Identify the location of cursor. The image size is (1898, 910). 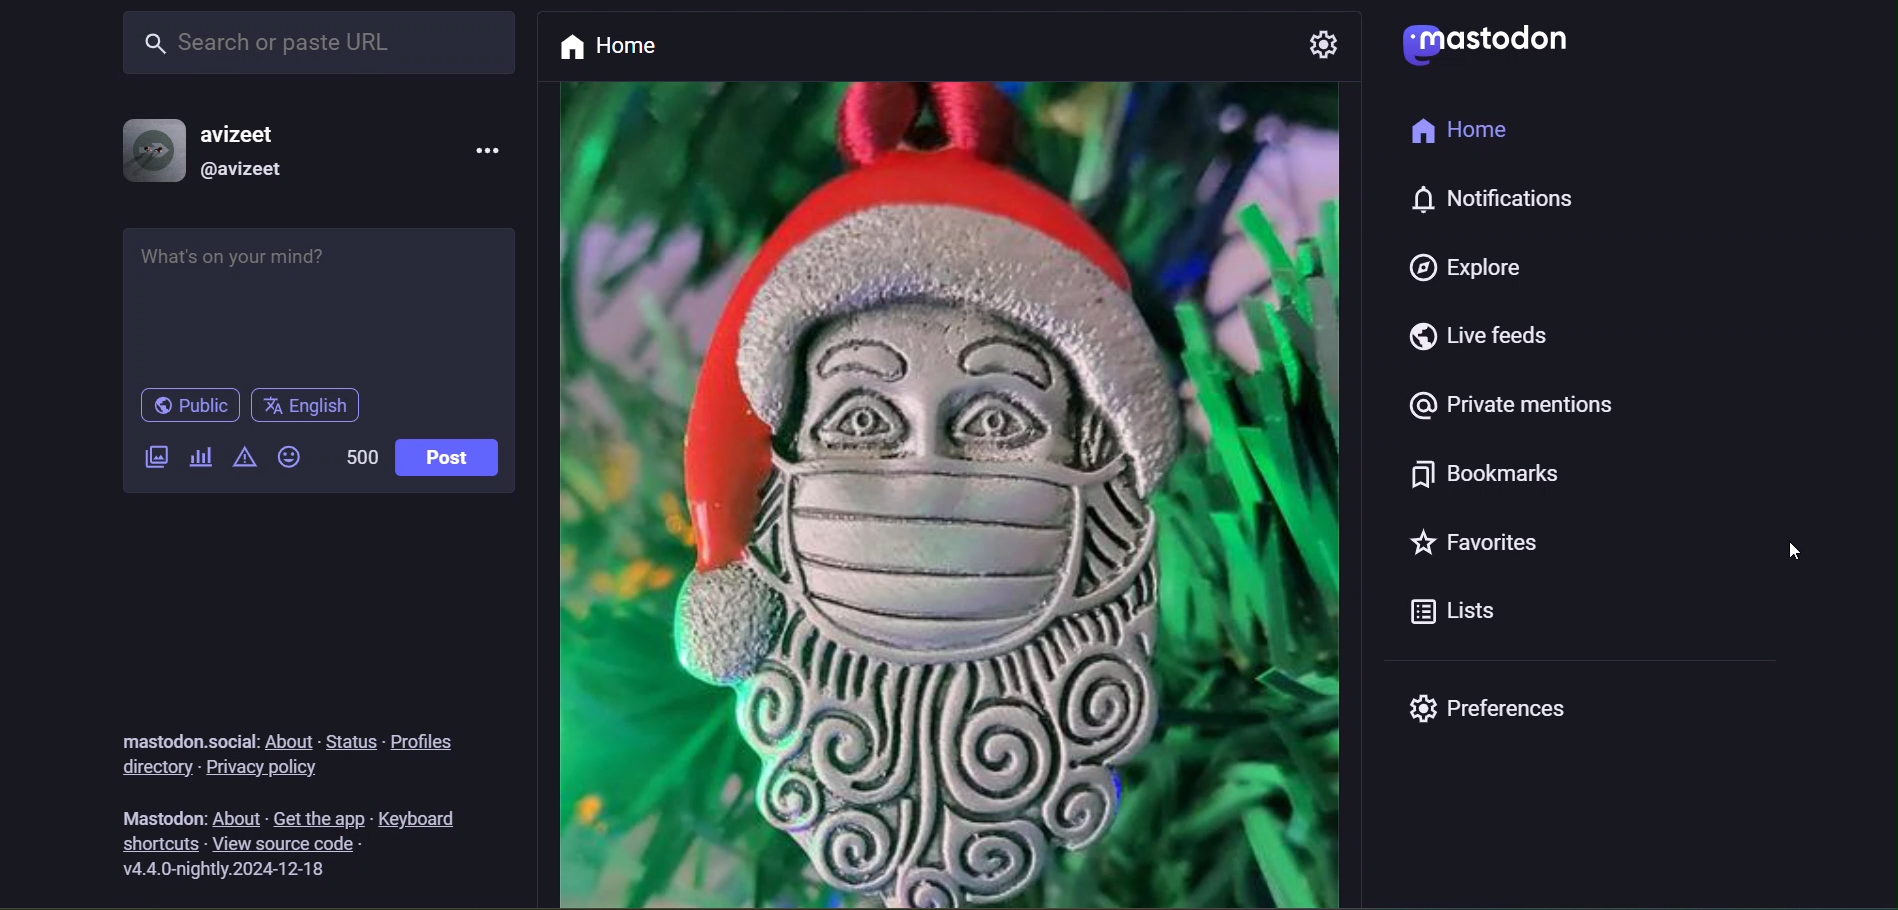
(1790, 547).